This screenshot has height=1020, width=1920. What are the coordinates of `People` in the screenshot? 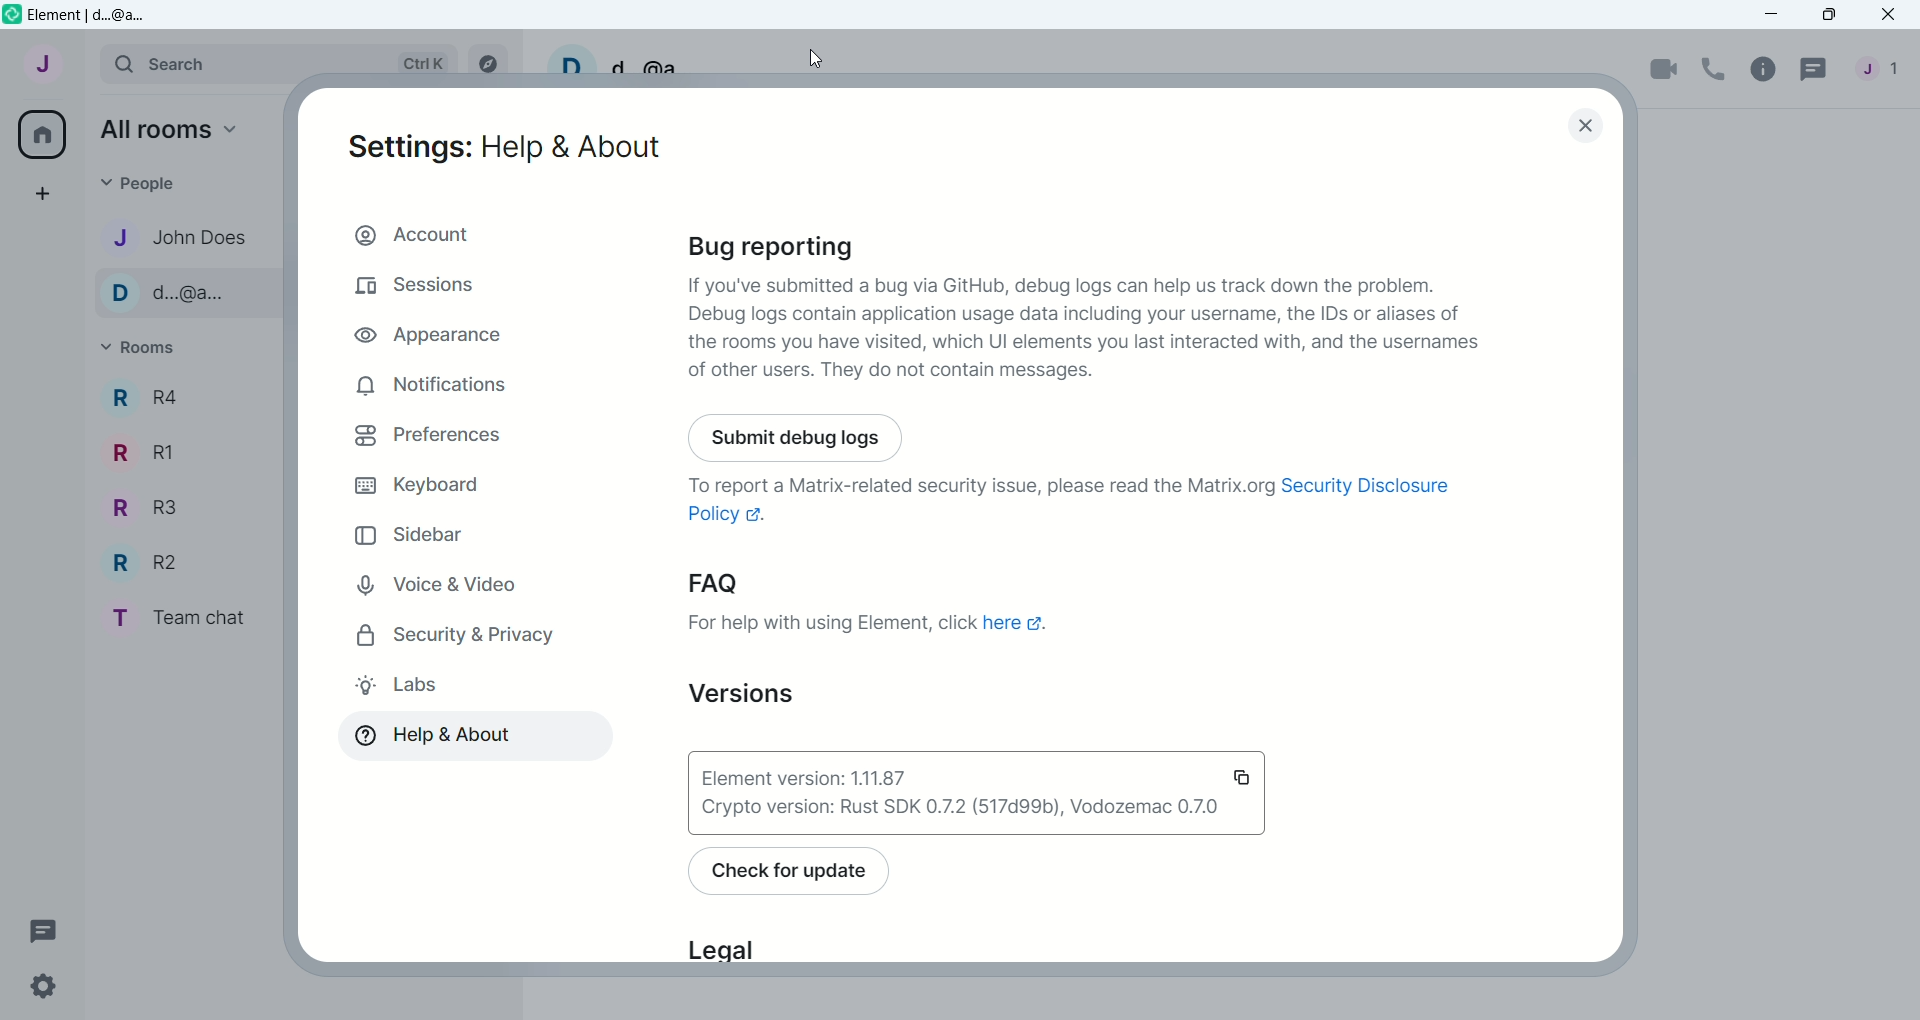 It's located at (1879, 68).